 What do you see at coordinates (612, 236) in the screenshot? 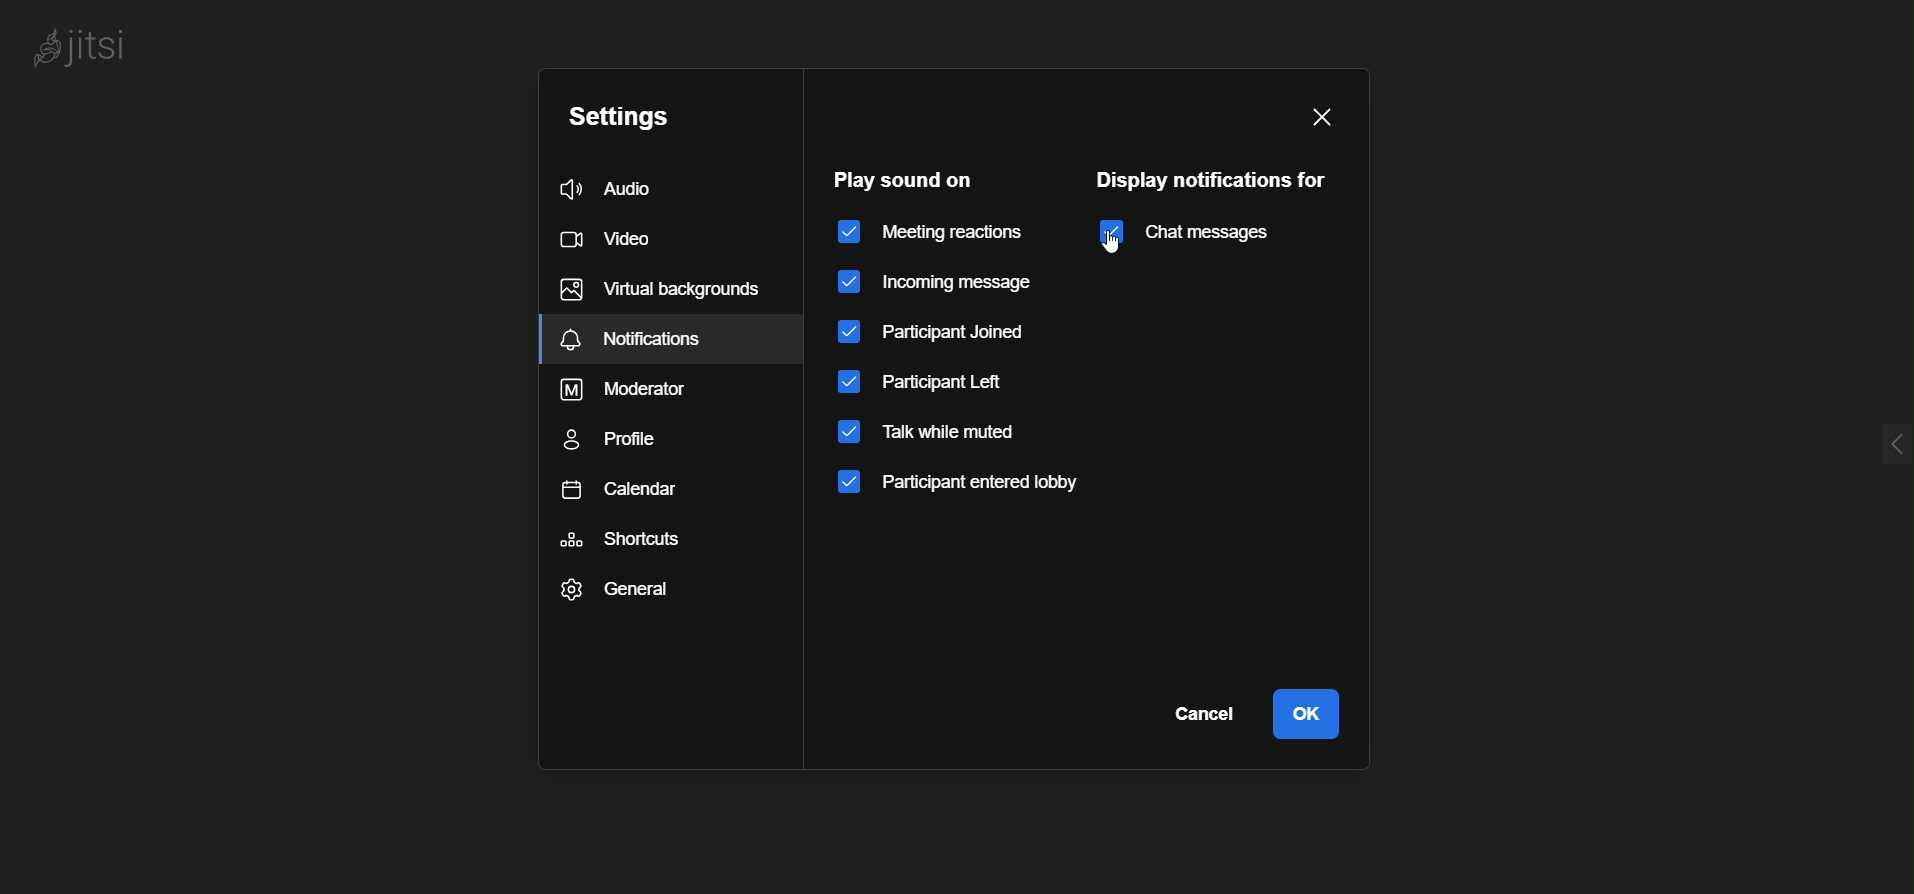
I see `video` at bounding box center [612, 236].